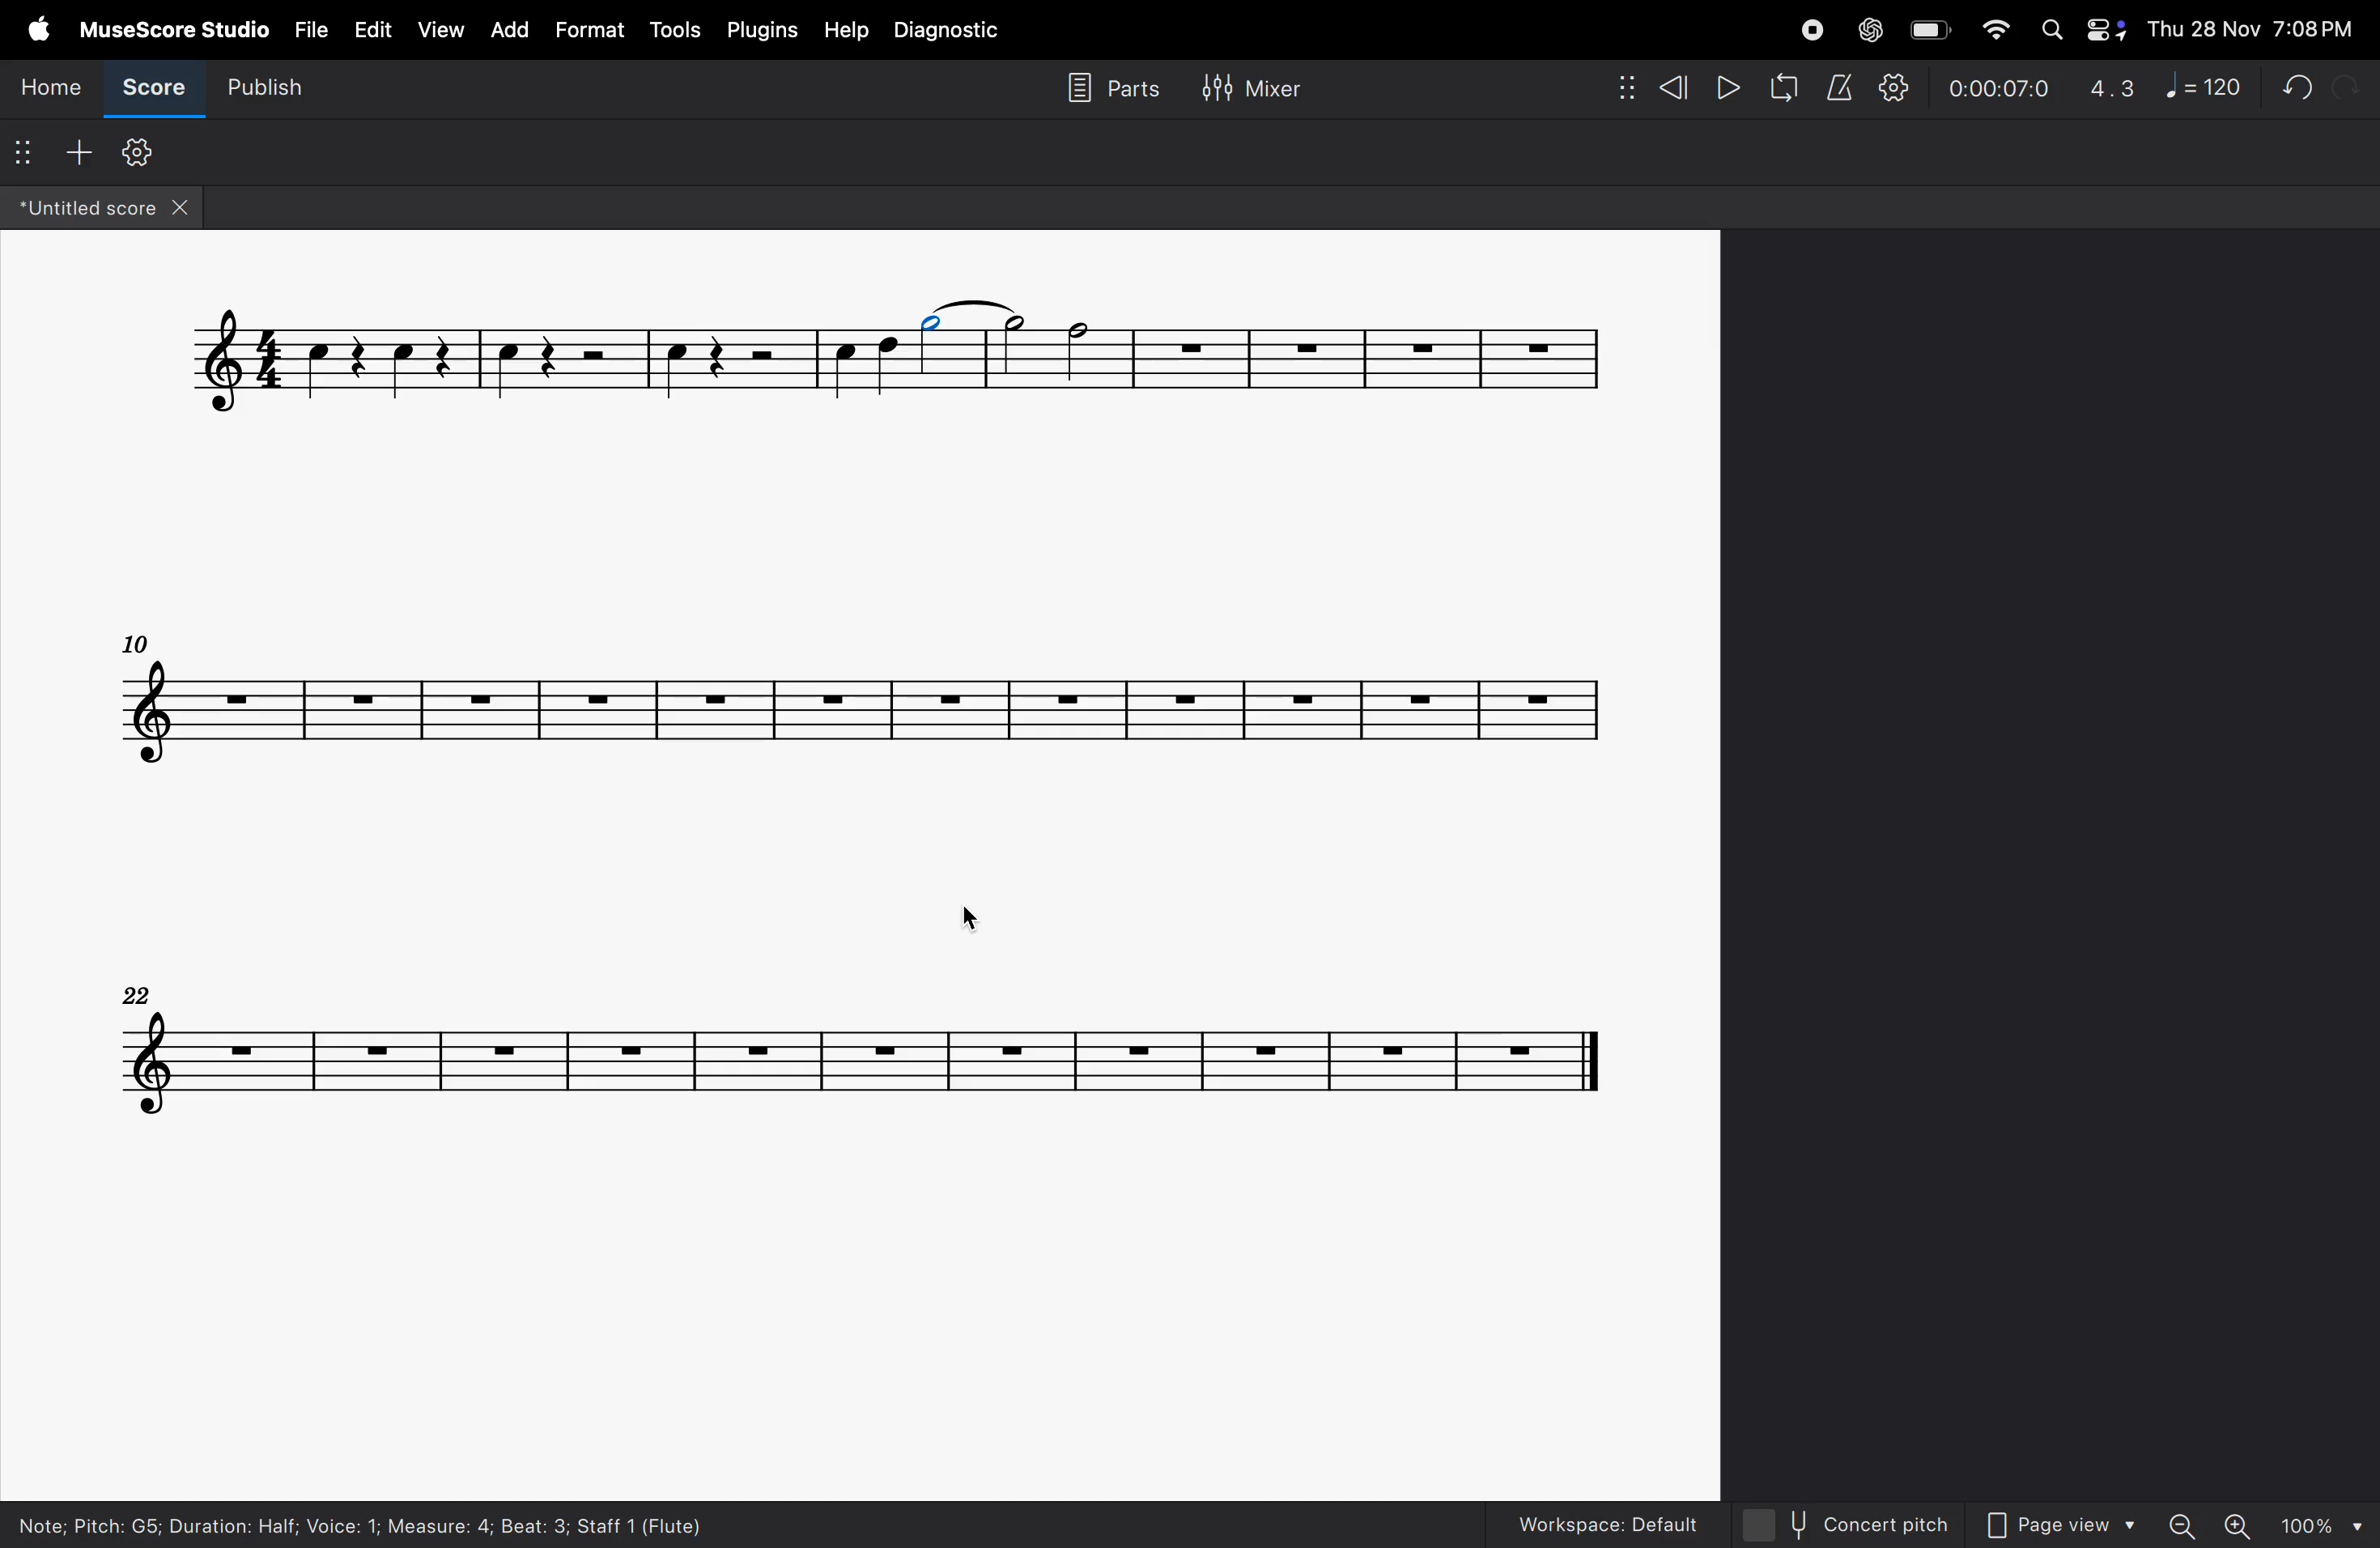  What do you see at coordinates (2205, 84) in the screenshot?
I see `note 120` at bounding box center [2205, 84].